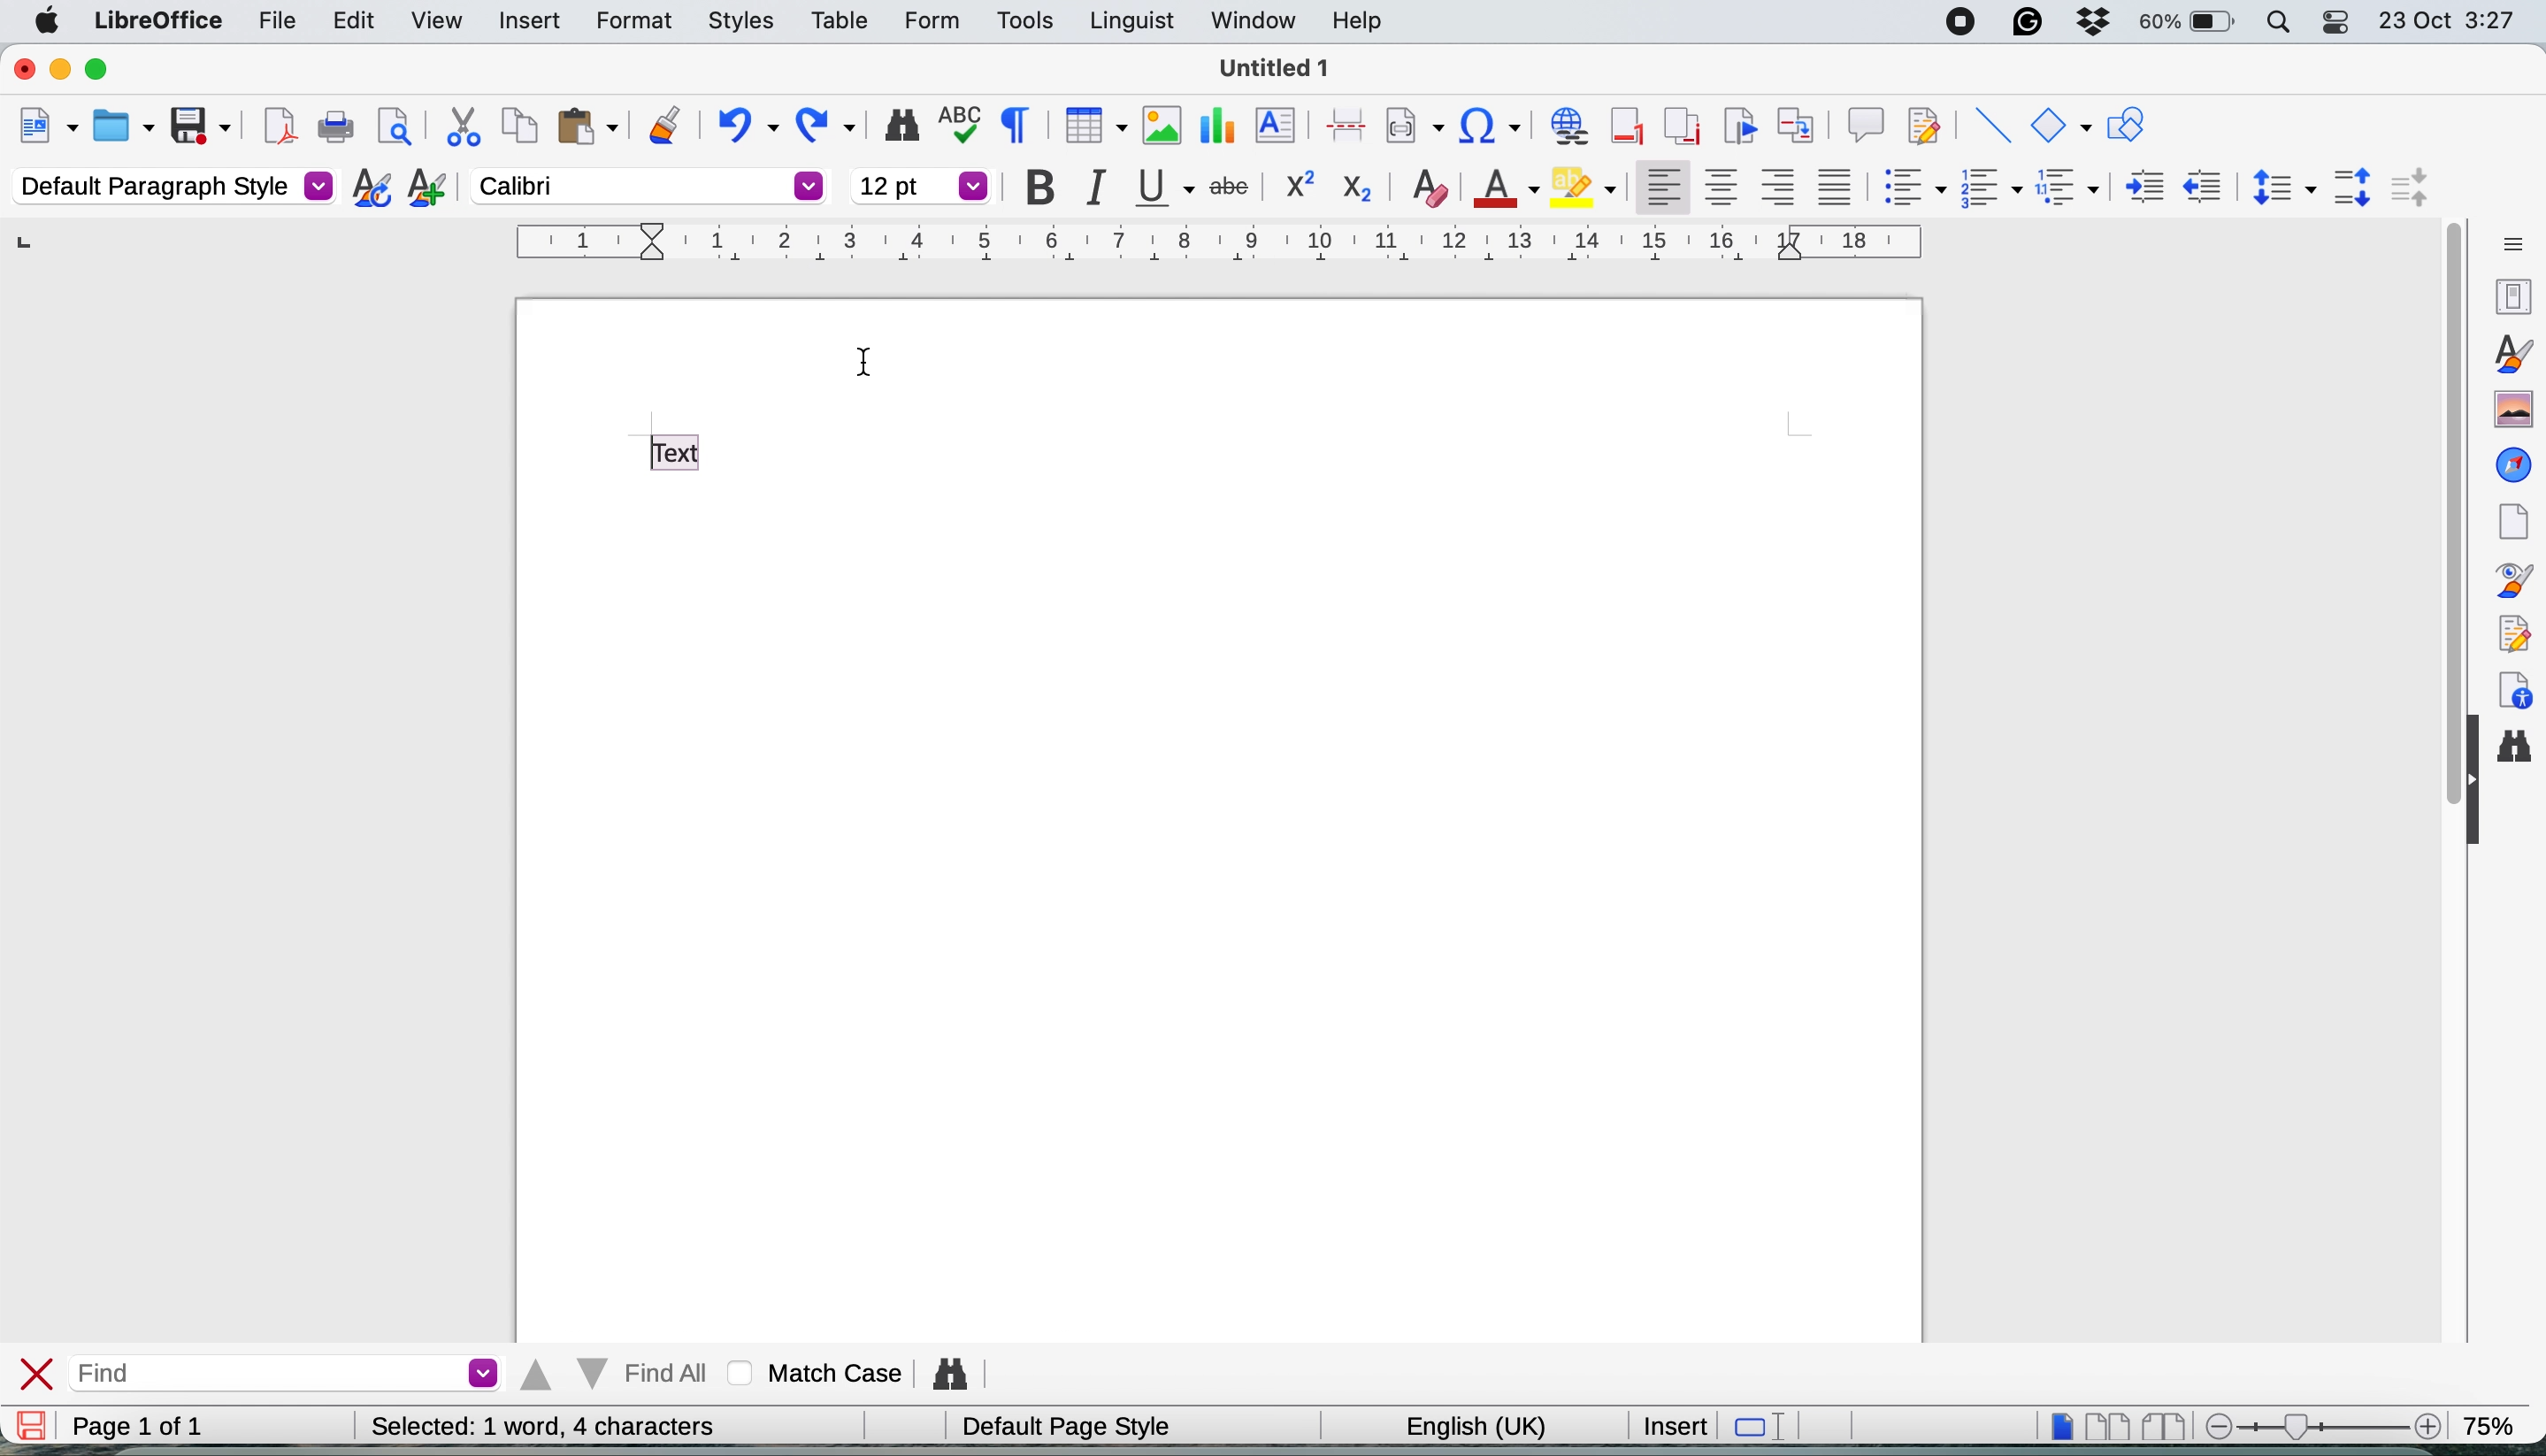  Describe the element at coordinates (895, 125) in the screenshot. I see `find and replace` at that location.